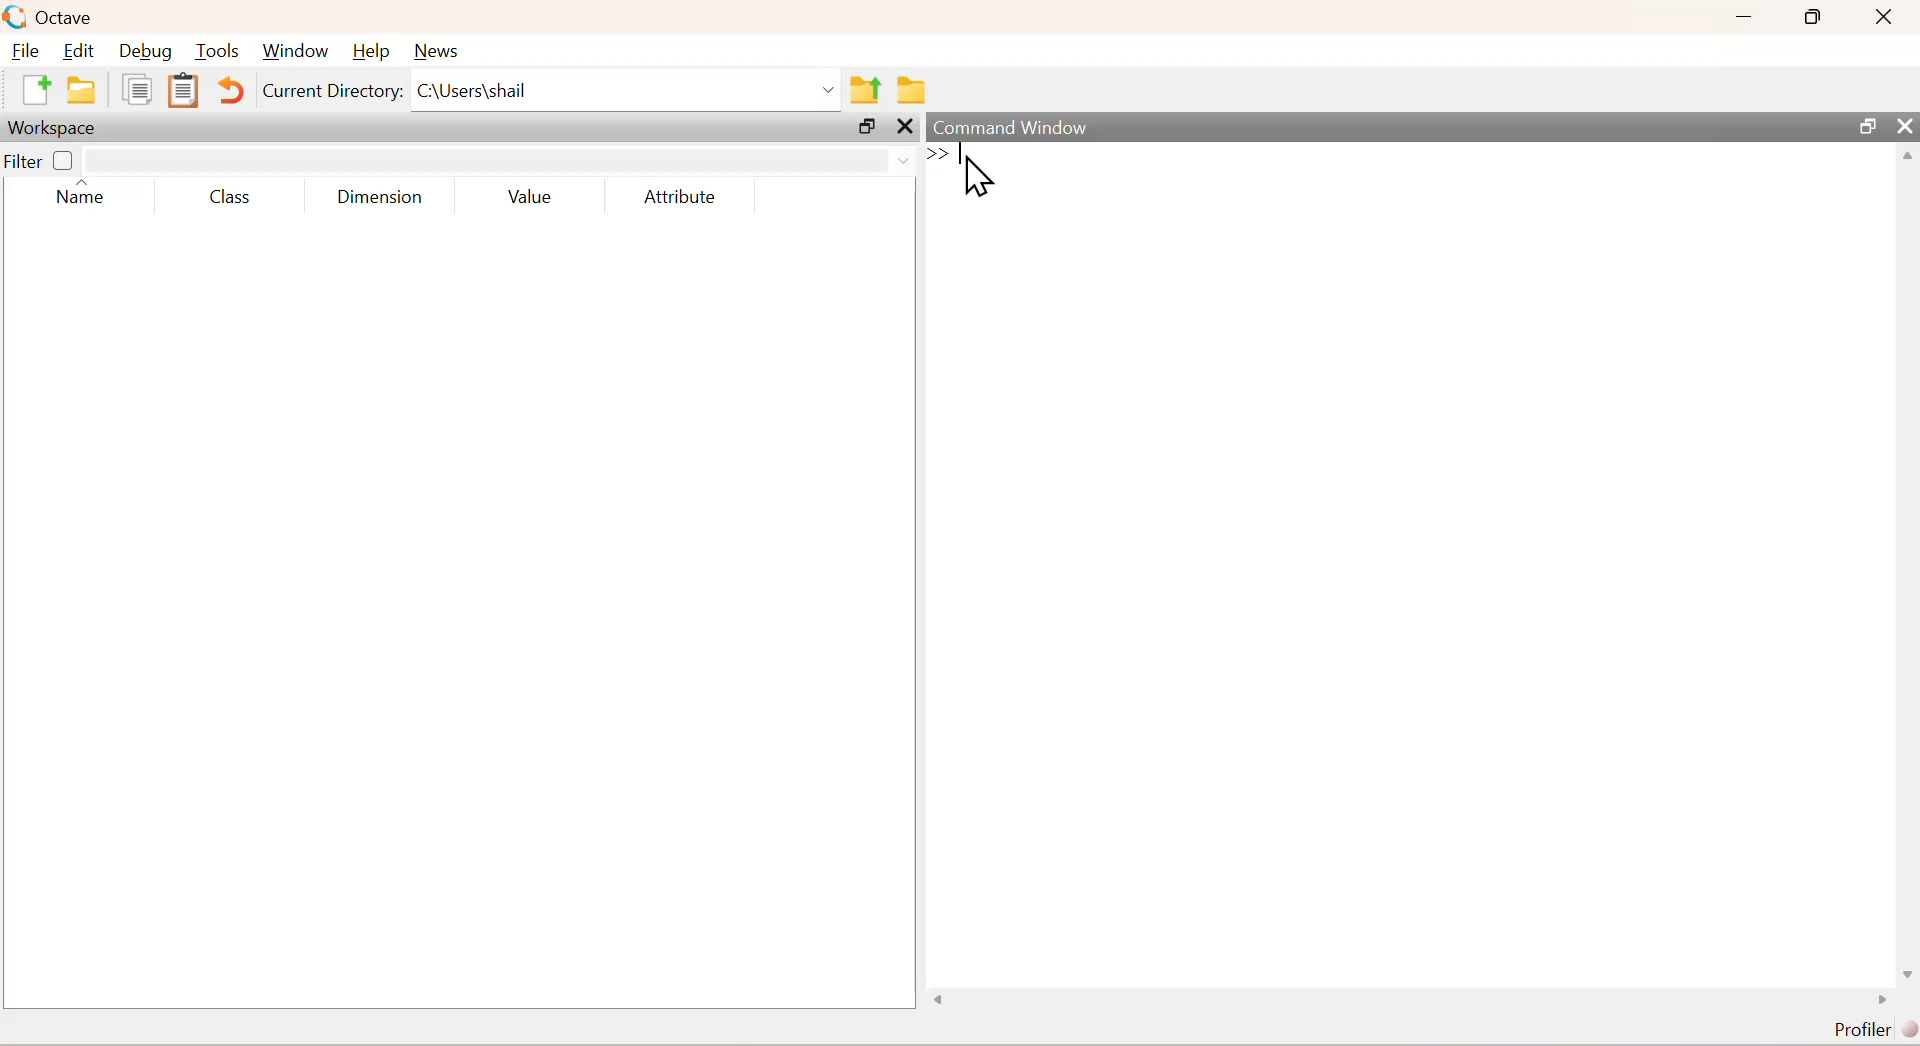  Describe the element at coordinates (331, 96) in the screenshot. I see `Current Directory:` at that location.